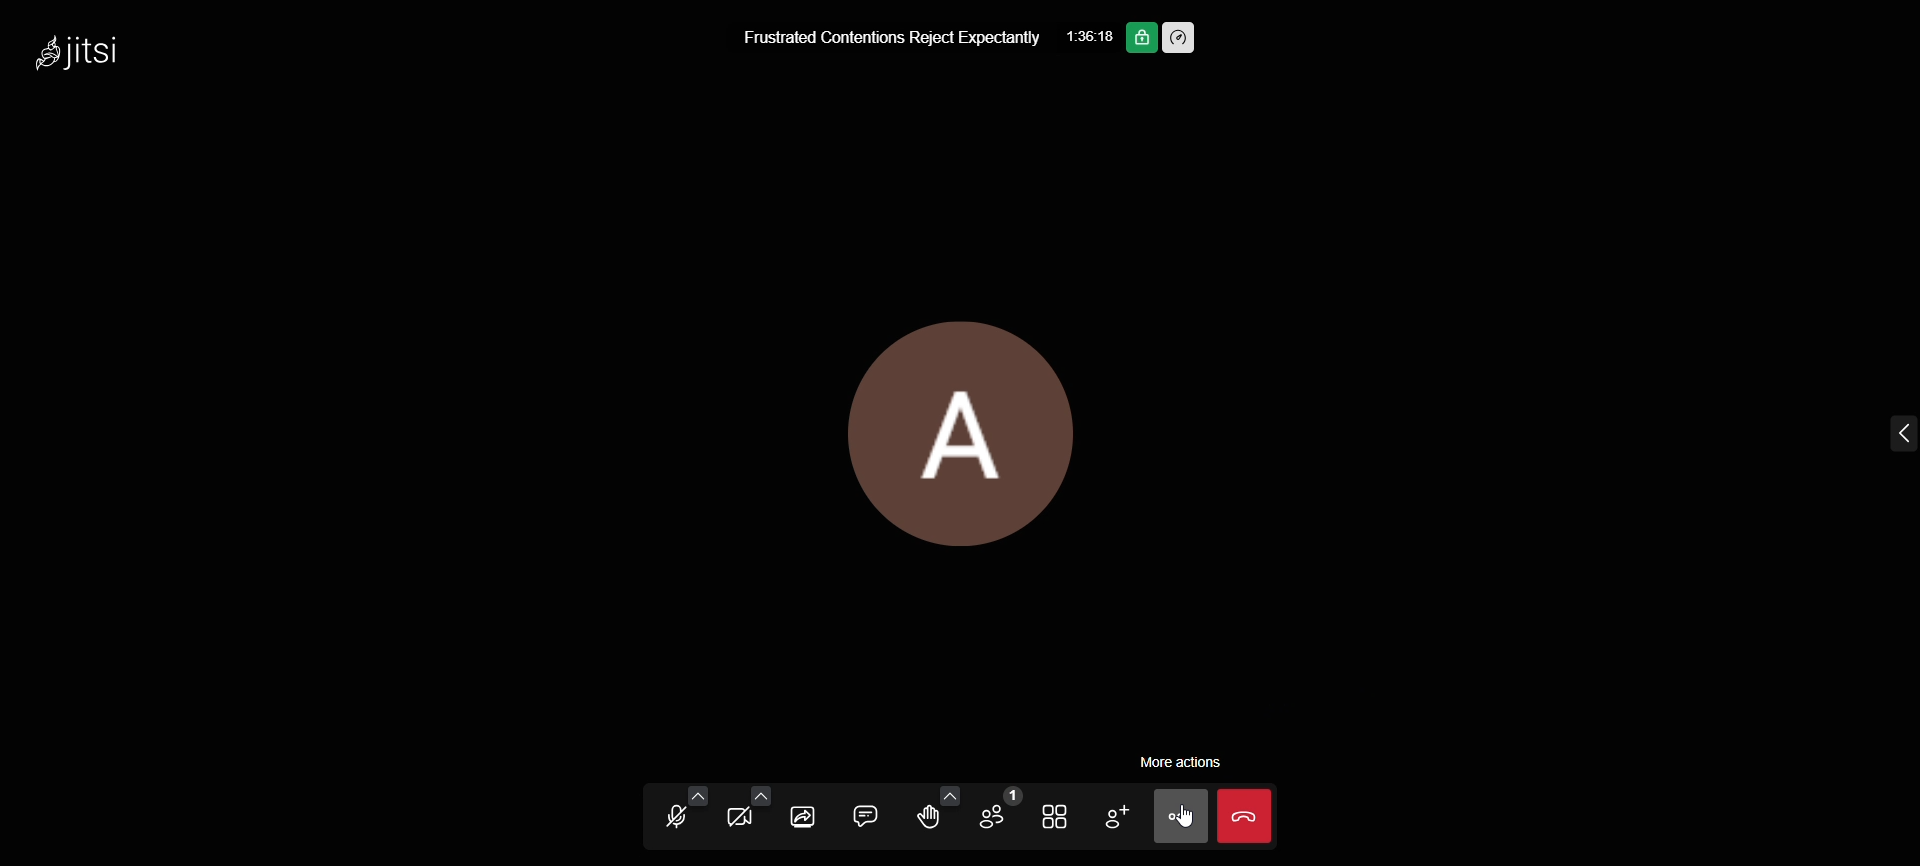 The image size is (1920, 866). I want to click on expand, so click(1862, 442).